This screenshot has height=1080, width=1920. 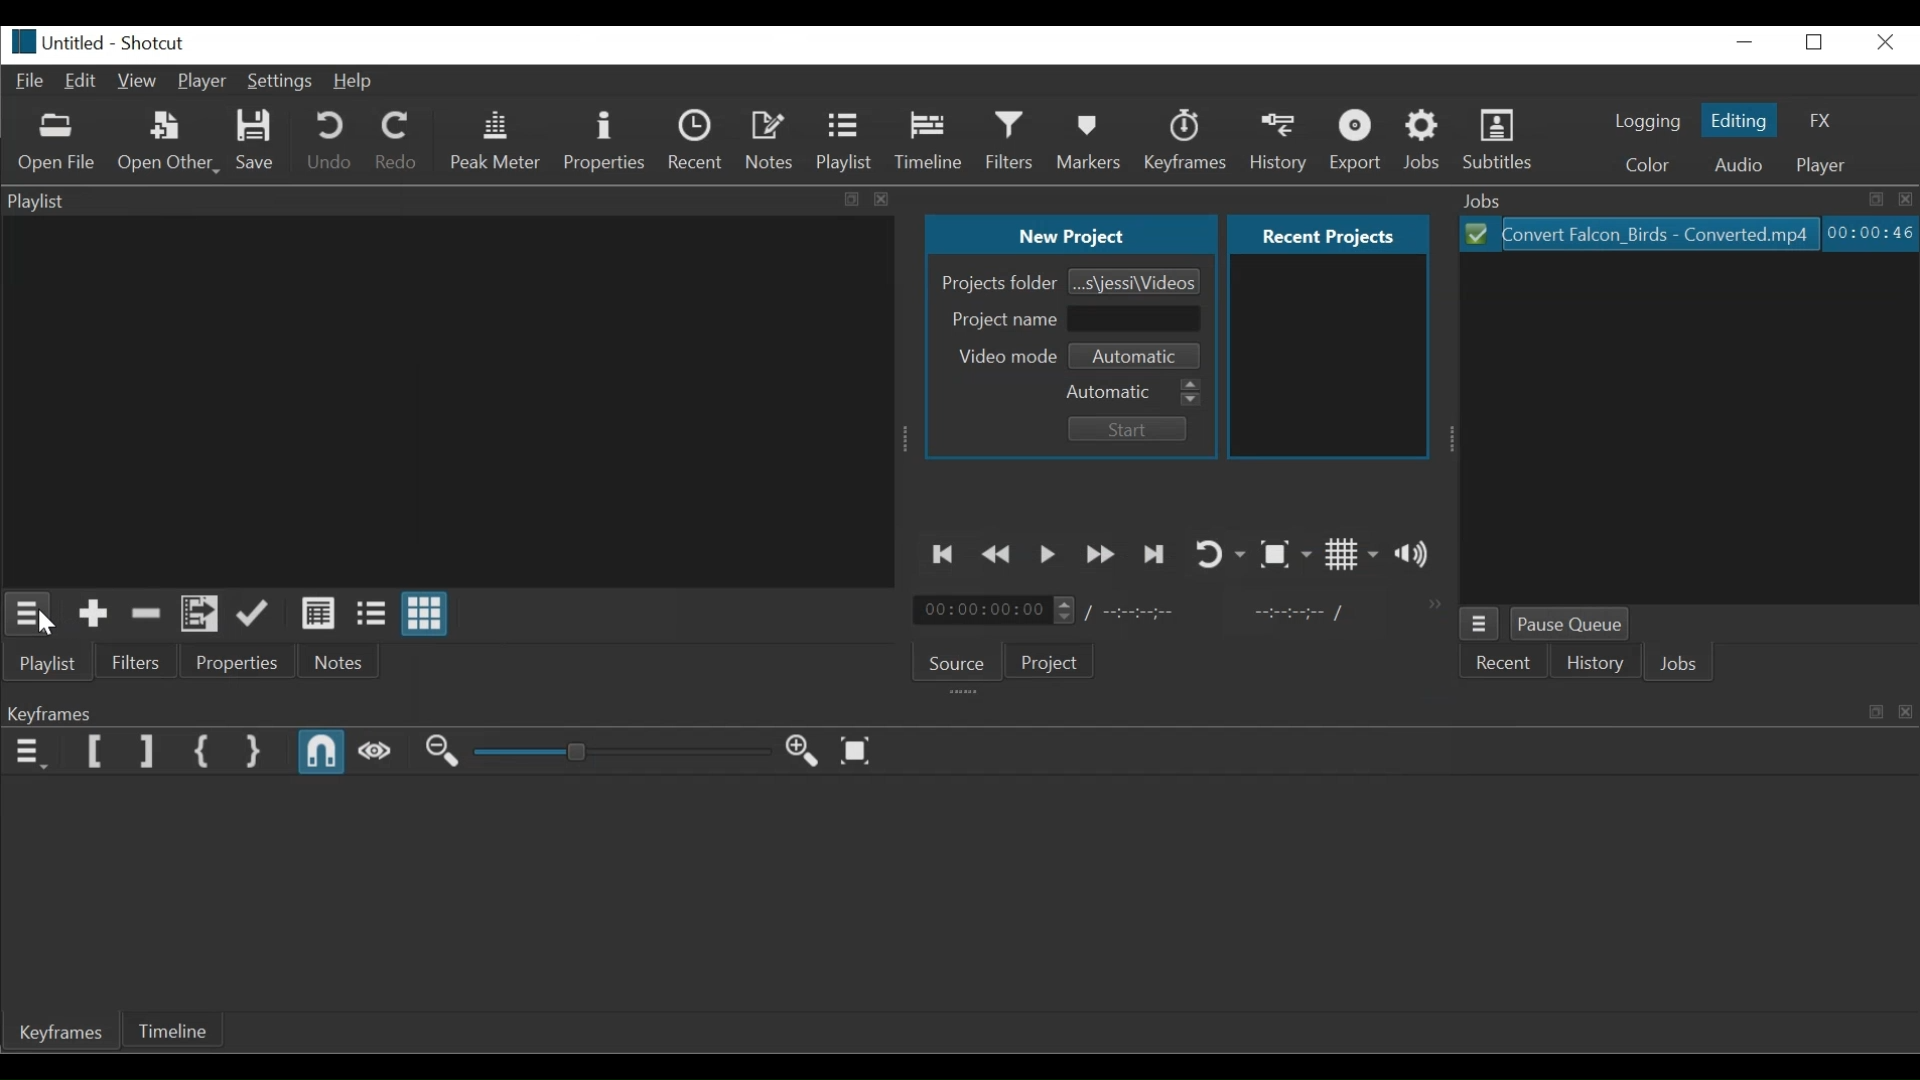 What do you see at coordinates (697, 140) in the screenshot?
I see `Recent` at bounding box center [697, 140].